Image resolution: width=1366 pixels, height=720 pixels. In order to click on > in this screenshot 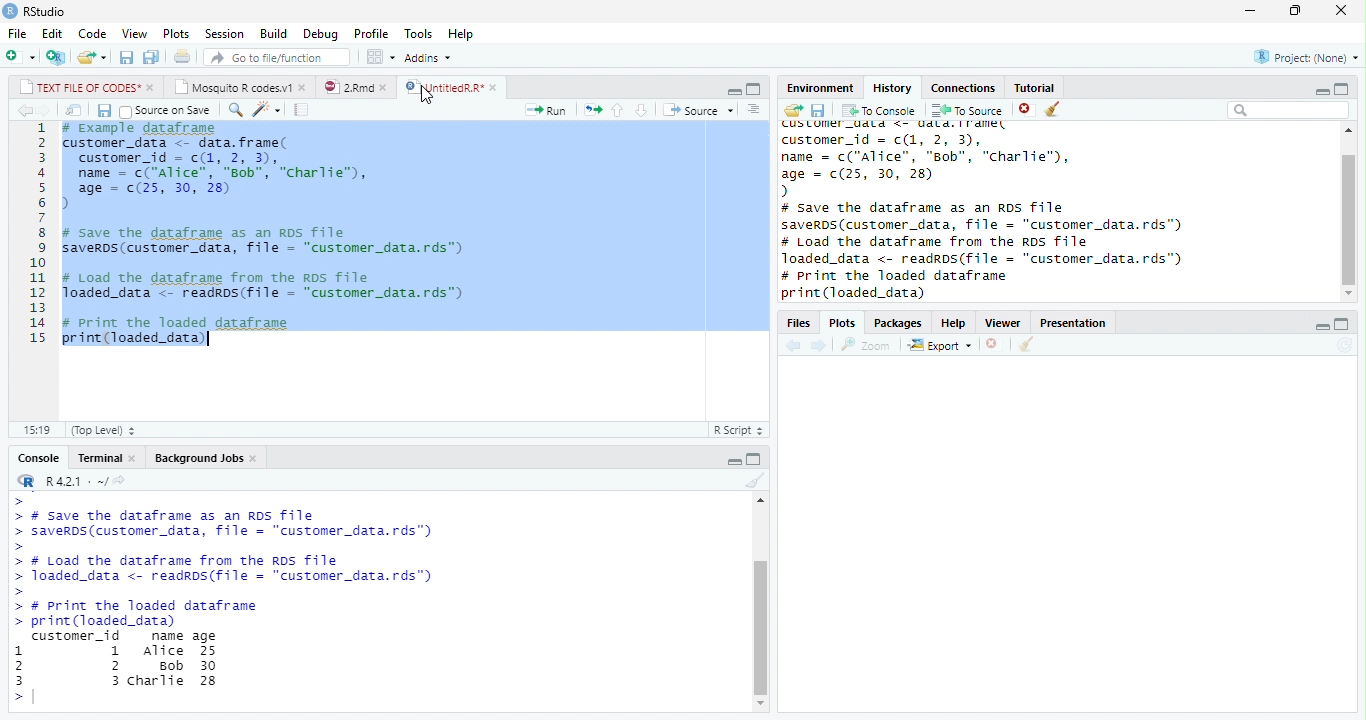, I will do `click(22, 699)`.